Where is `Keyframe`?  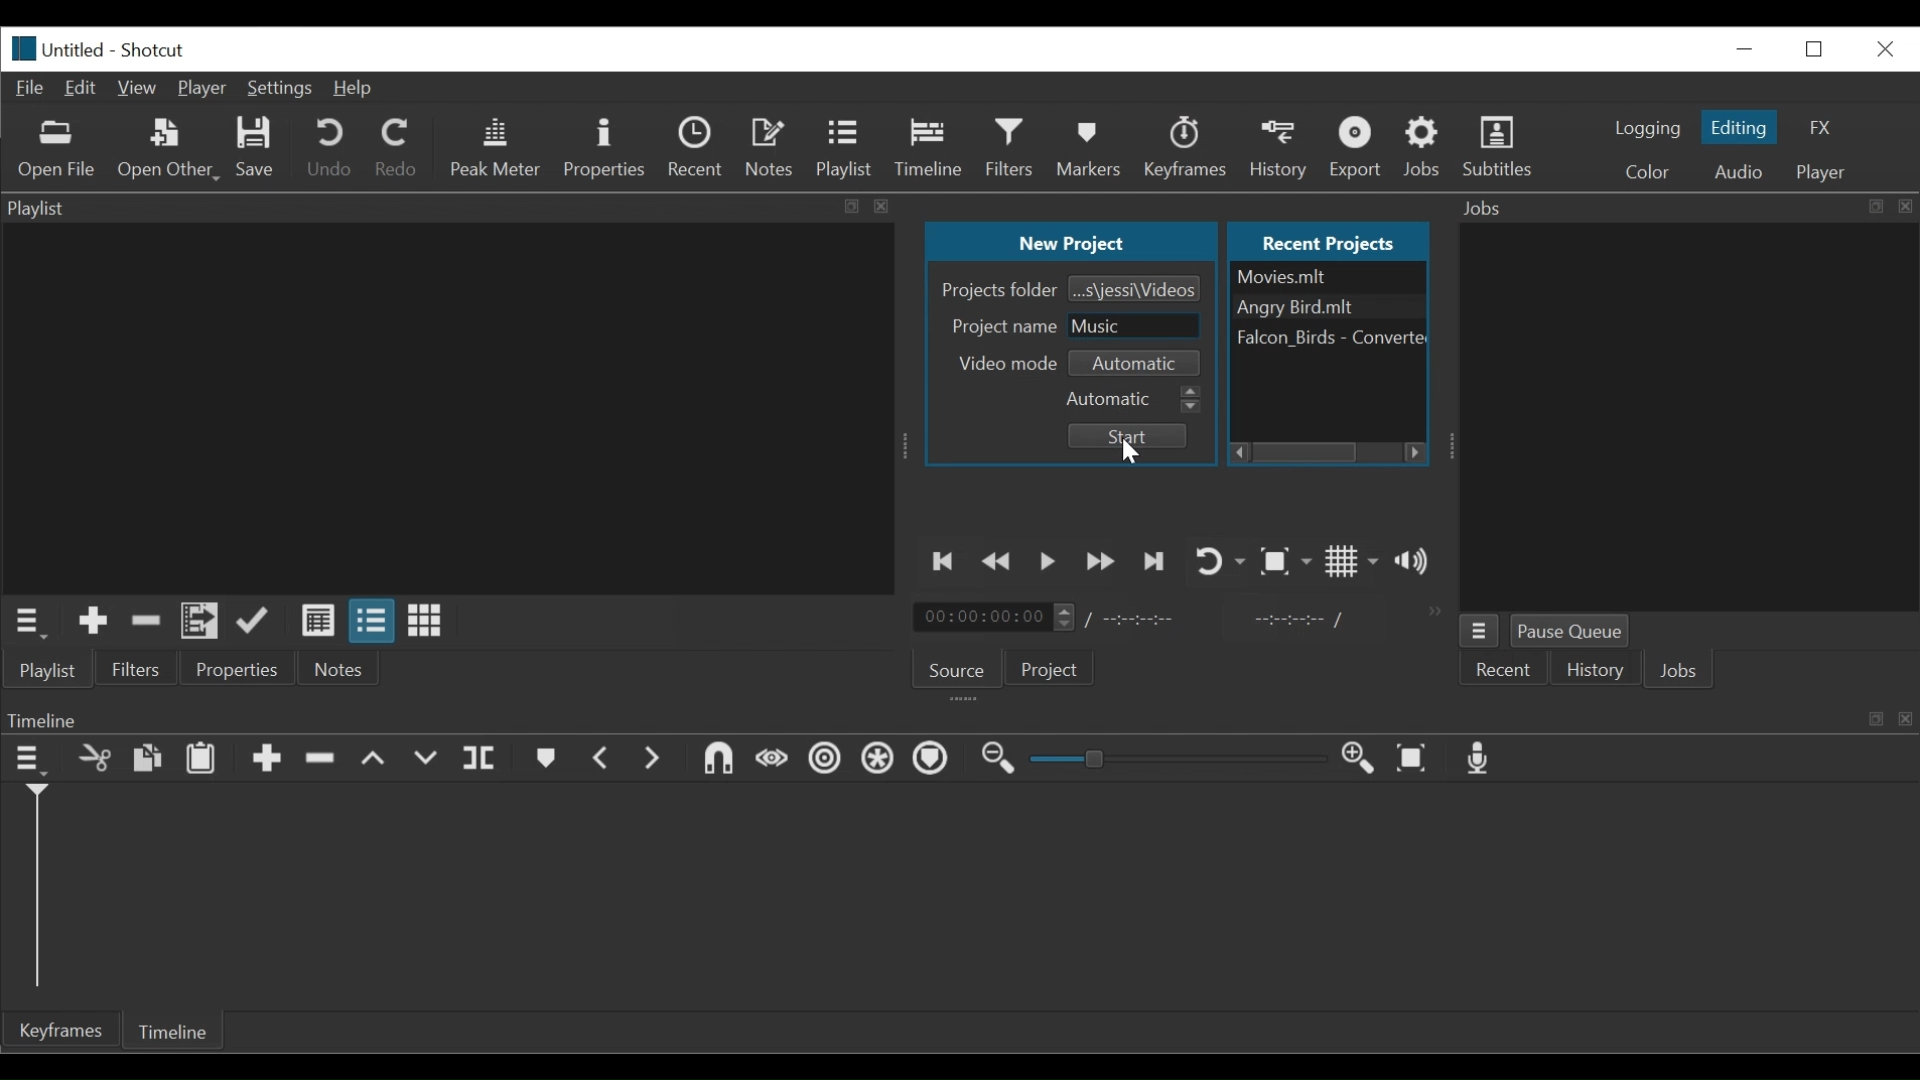
Keyframe is located at coordinates (1190, 147).